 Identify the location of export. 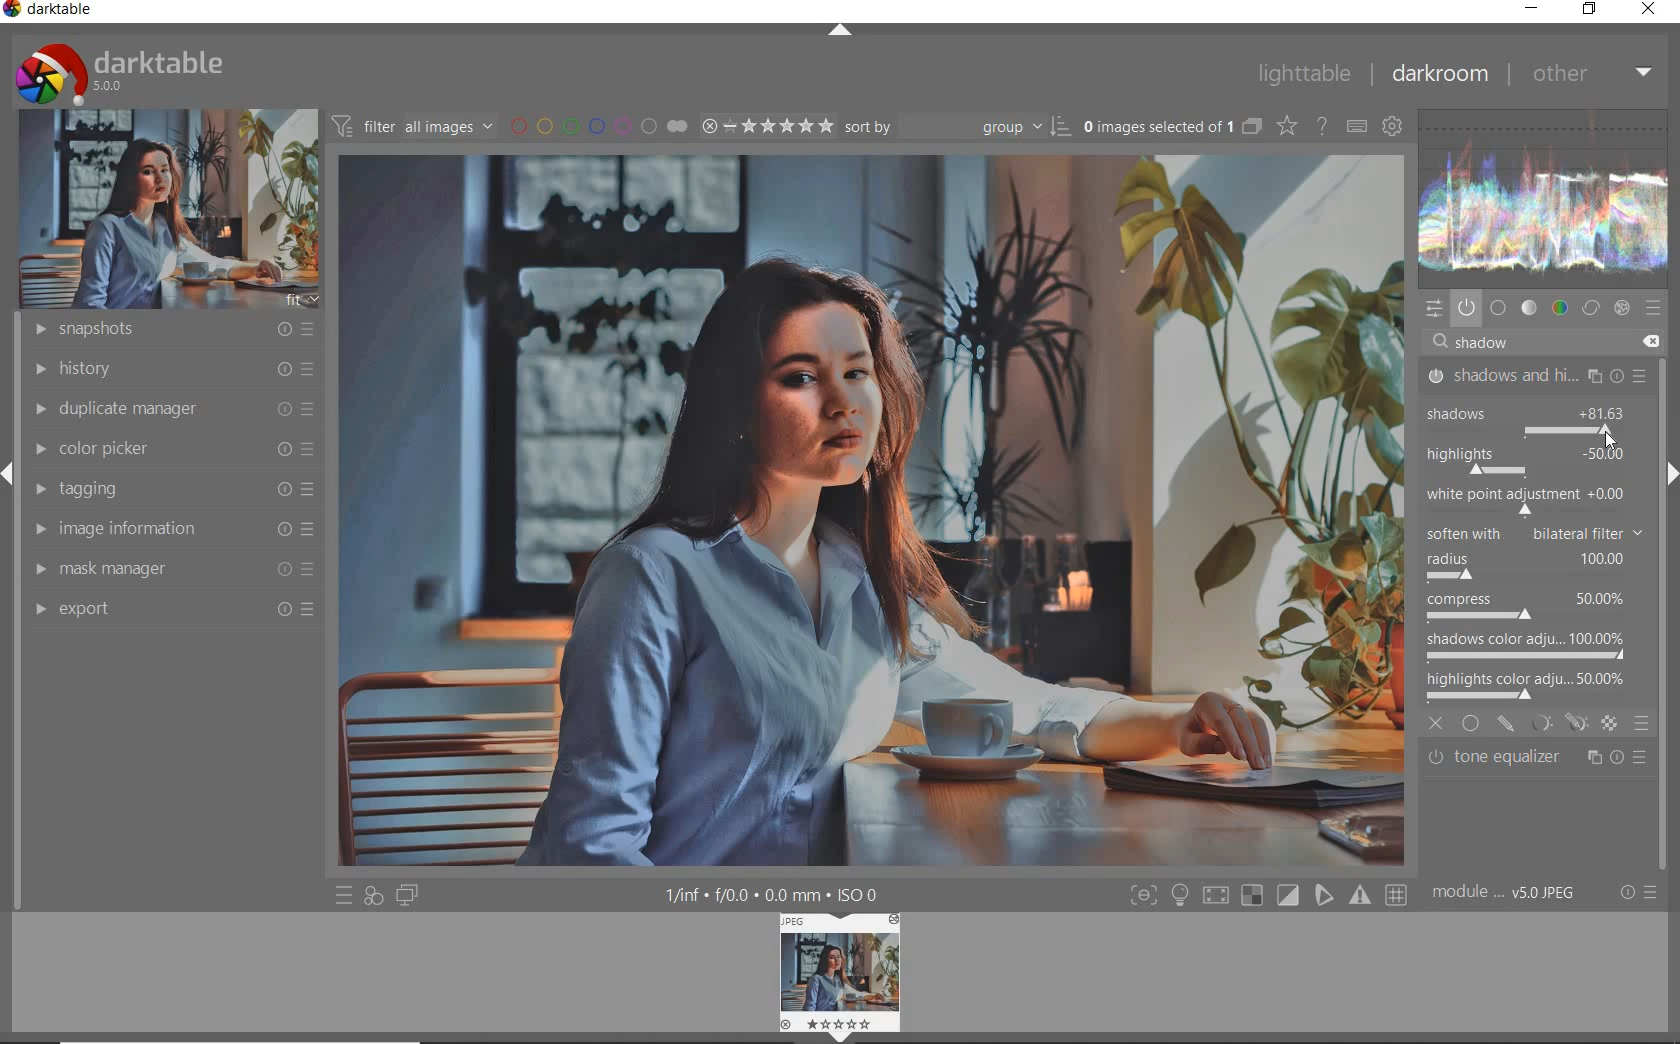
(171, 609).